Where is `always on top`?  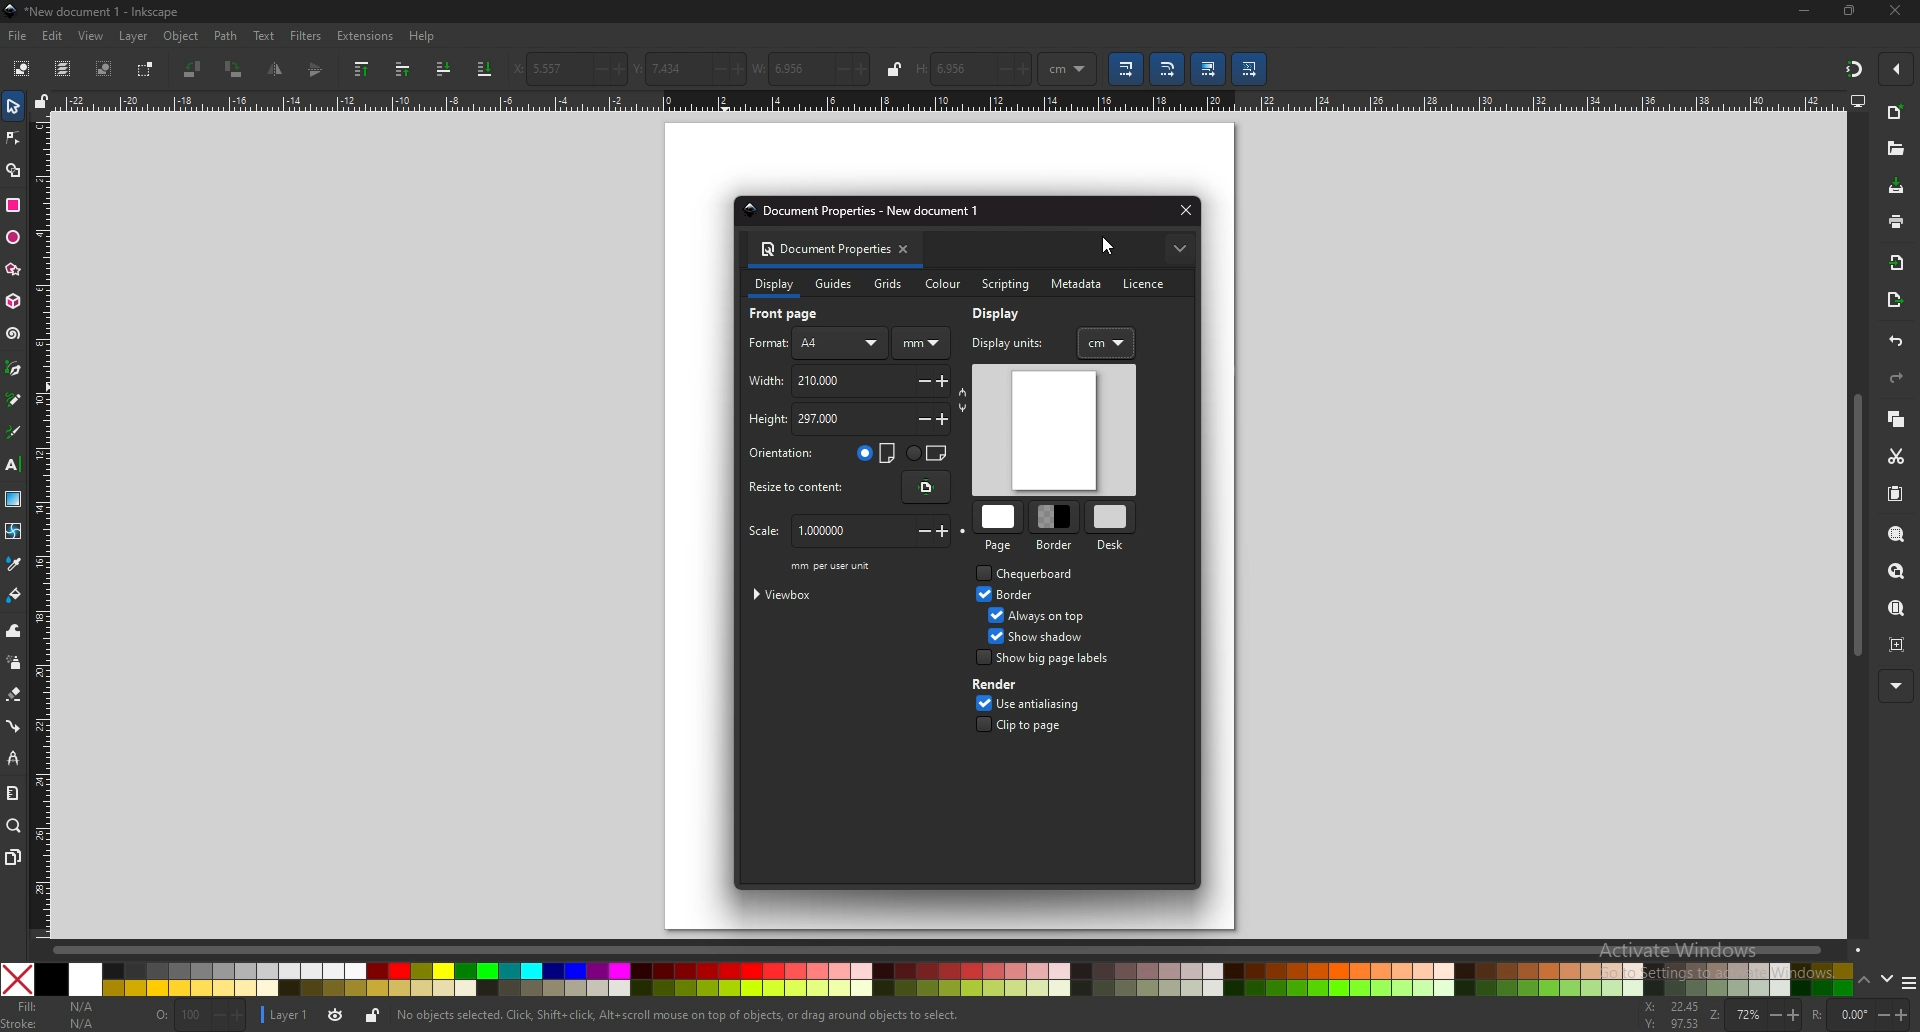 always on top is located at coordinates (1051, 615).